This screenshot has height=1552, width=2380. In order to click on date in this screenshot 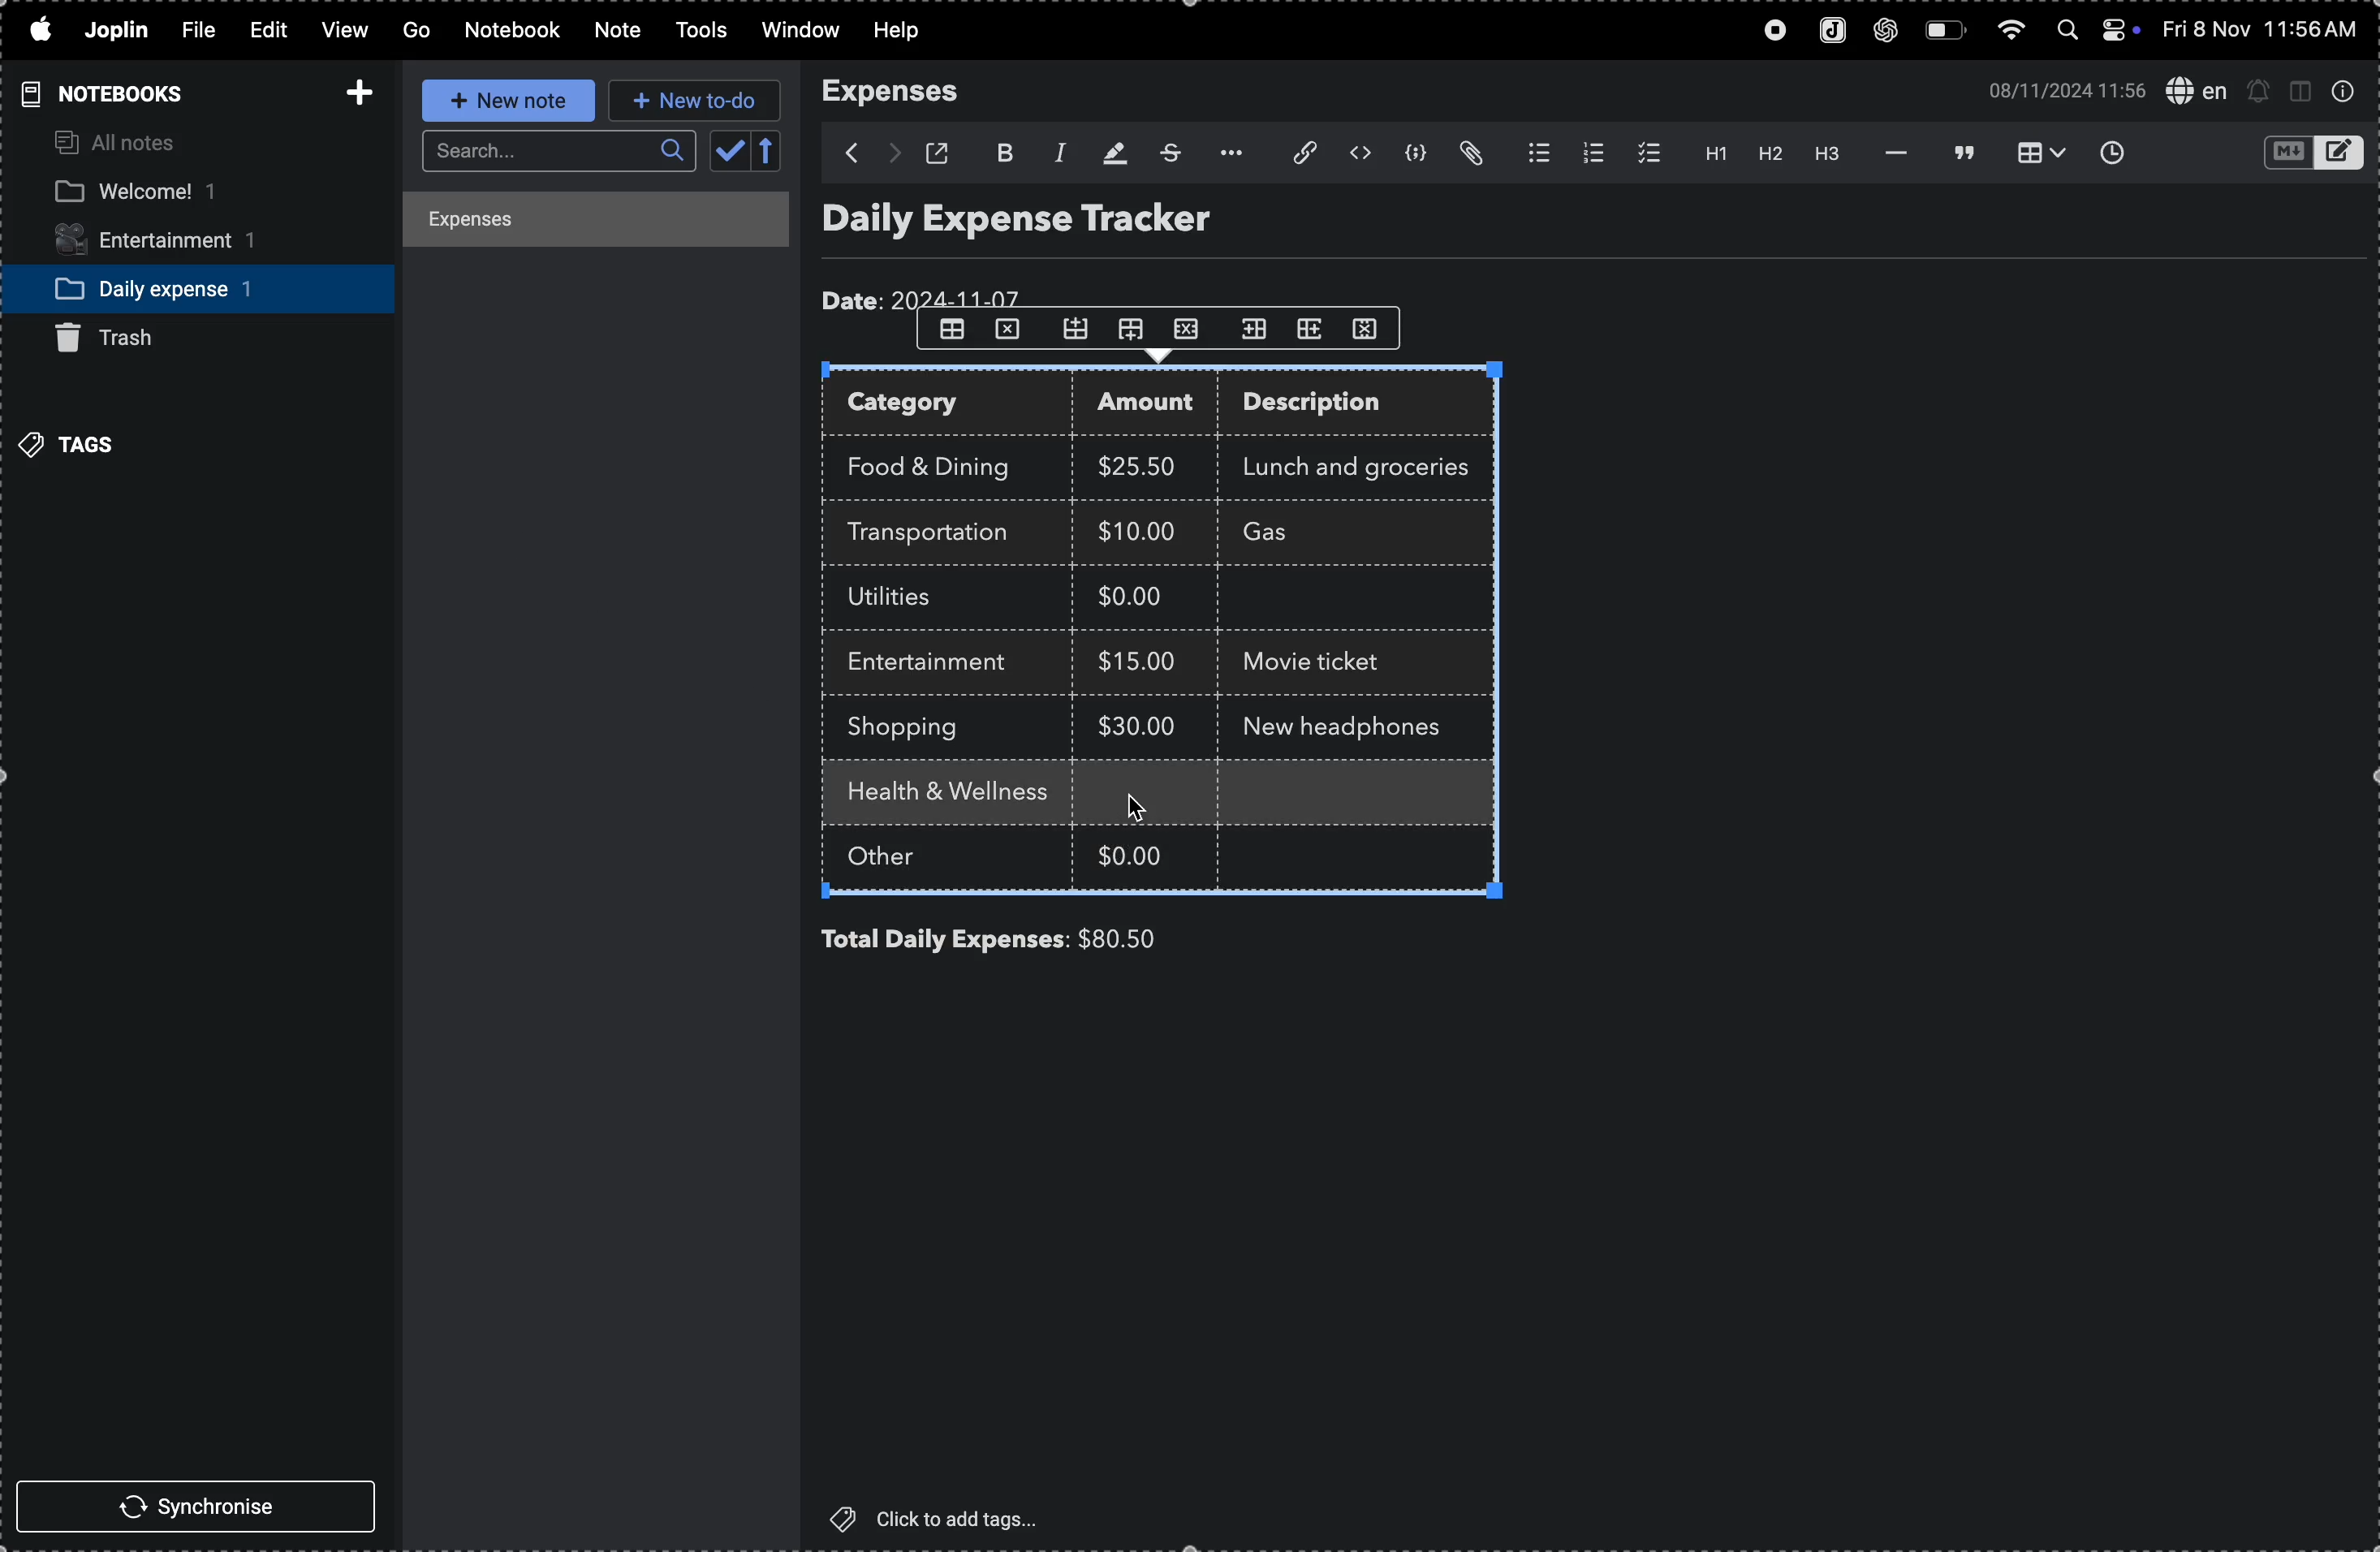, I will do `click(927, 294)`.